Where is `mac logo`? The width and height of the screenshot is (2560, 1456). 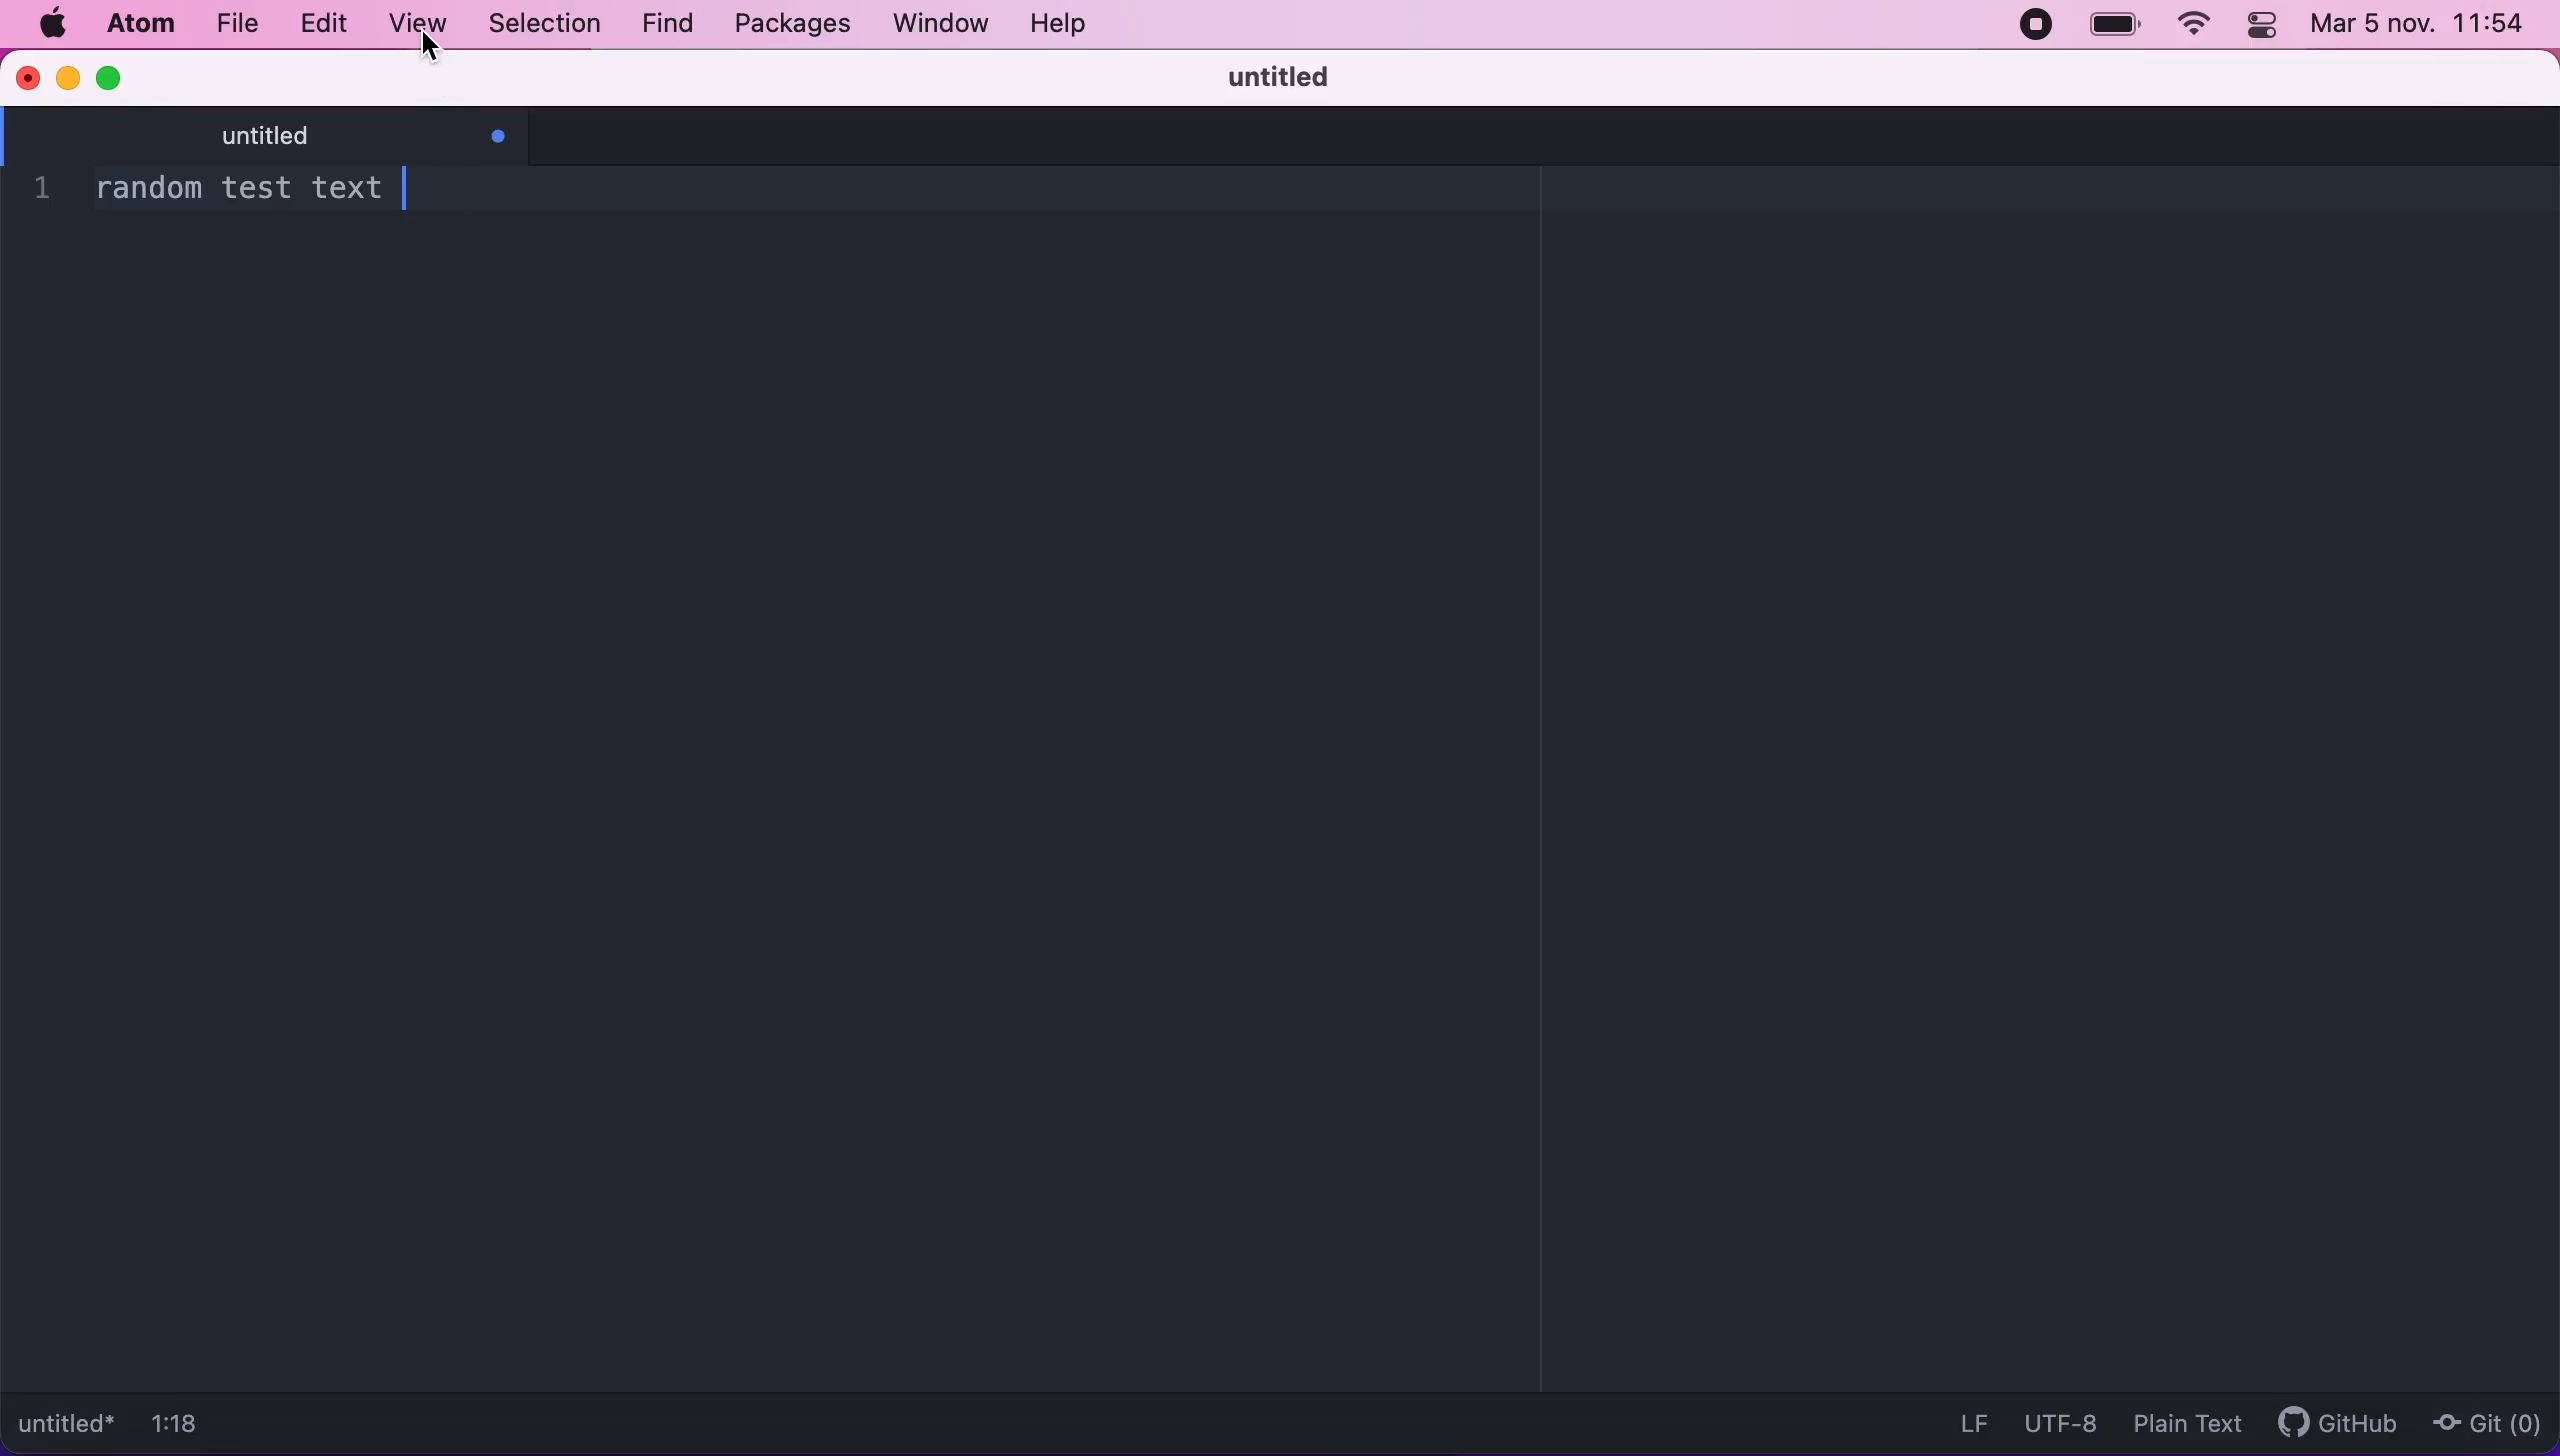
mac logo is located at coordinates (51, 25).